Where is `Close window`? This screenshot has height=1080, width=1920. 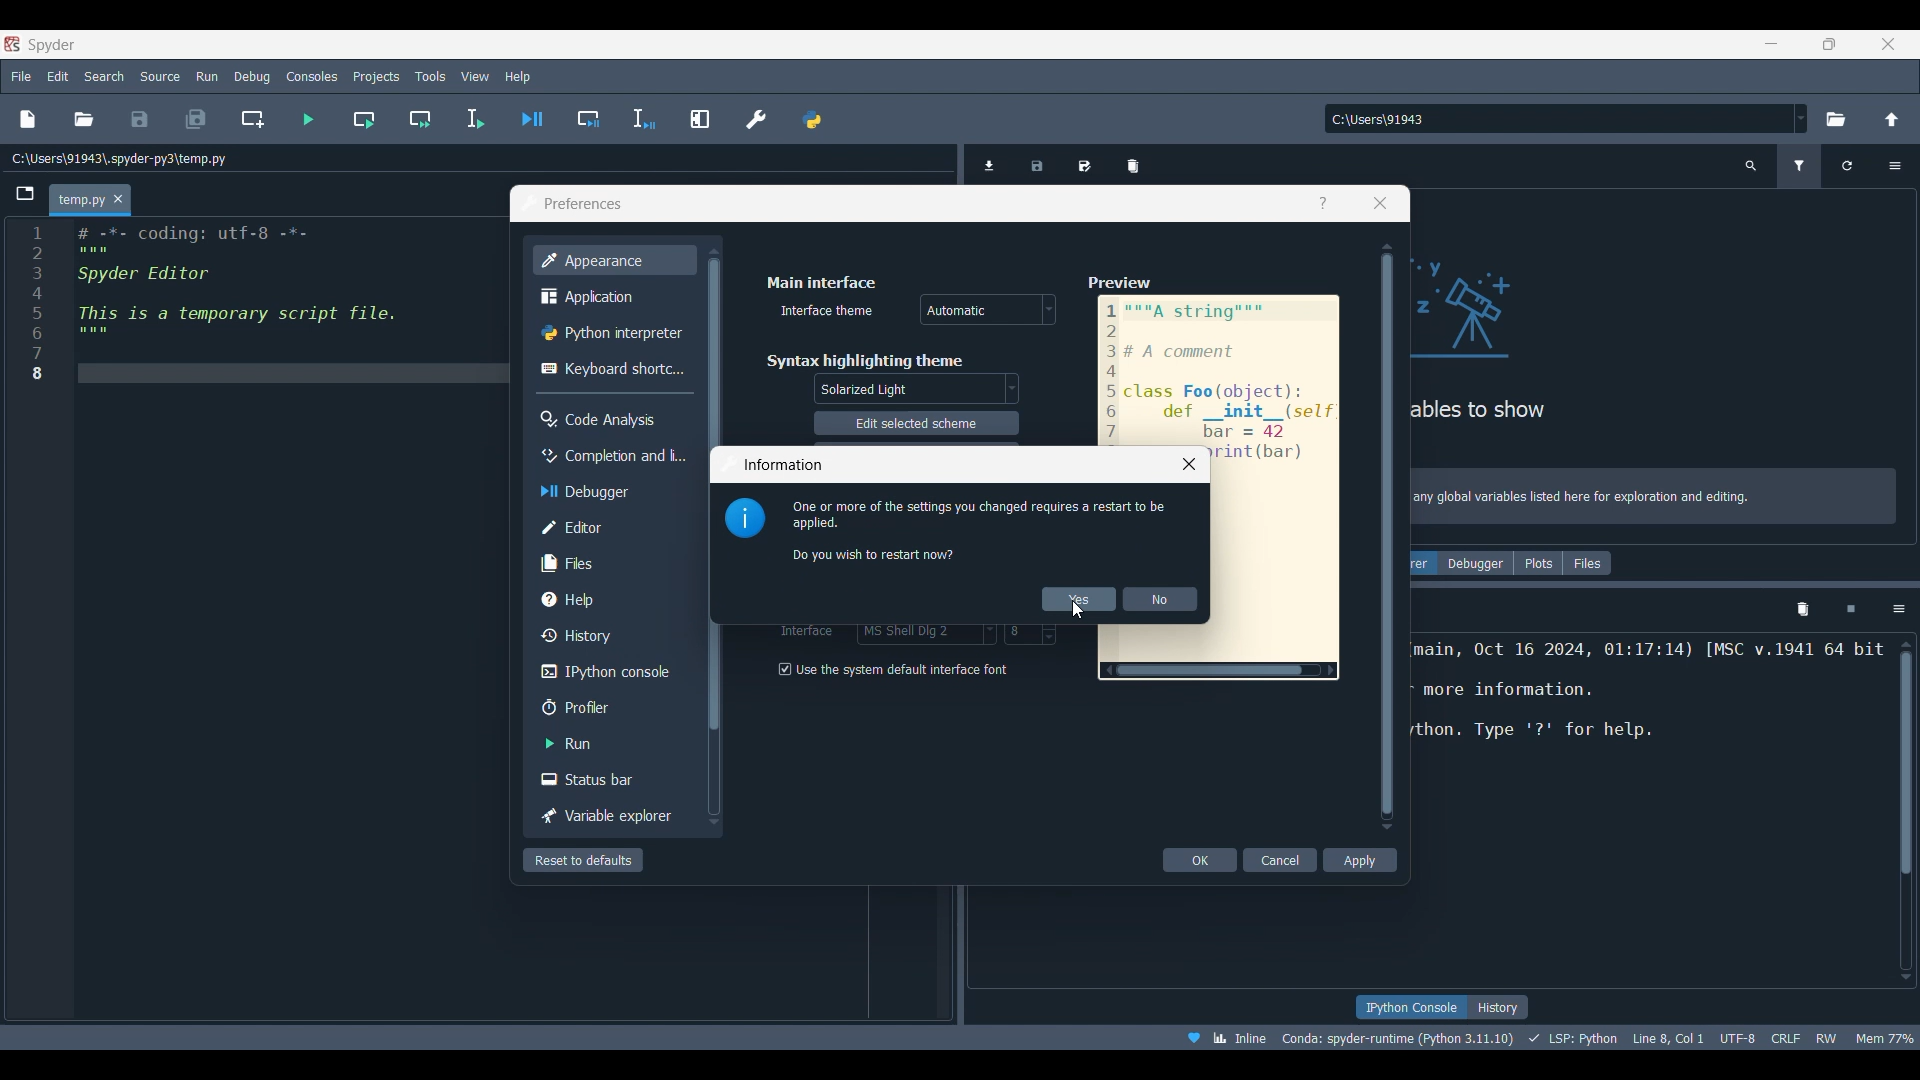
Close window is located at coordinates (1189, 464).